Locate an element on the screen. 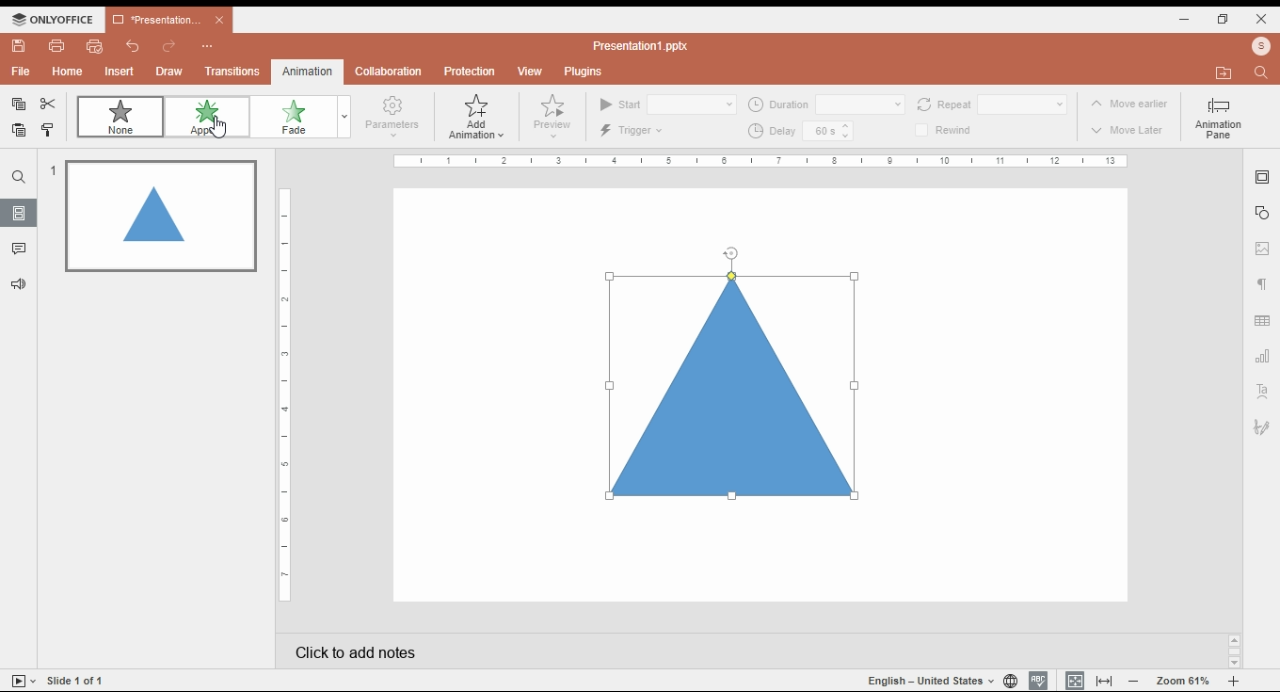 The image size is (1280, 692). repeat is located at coordinates (1020, 103).